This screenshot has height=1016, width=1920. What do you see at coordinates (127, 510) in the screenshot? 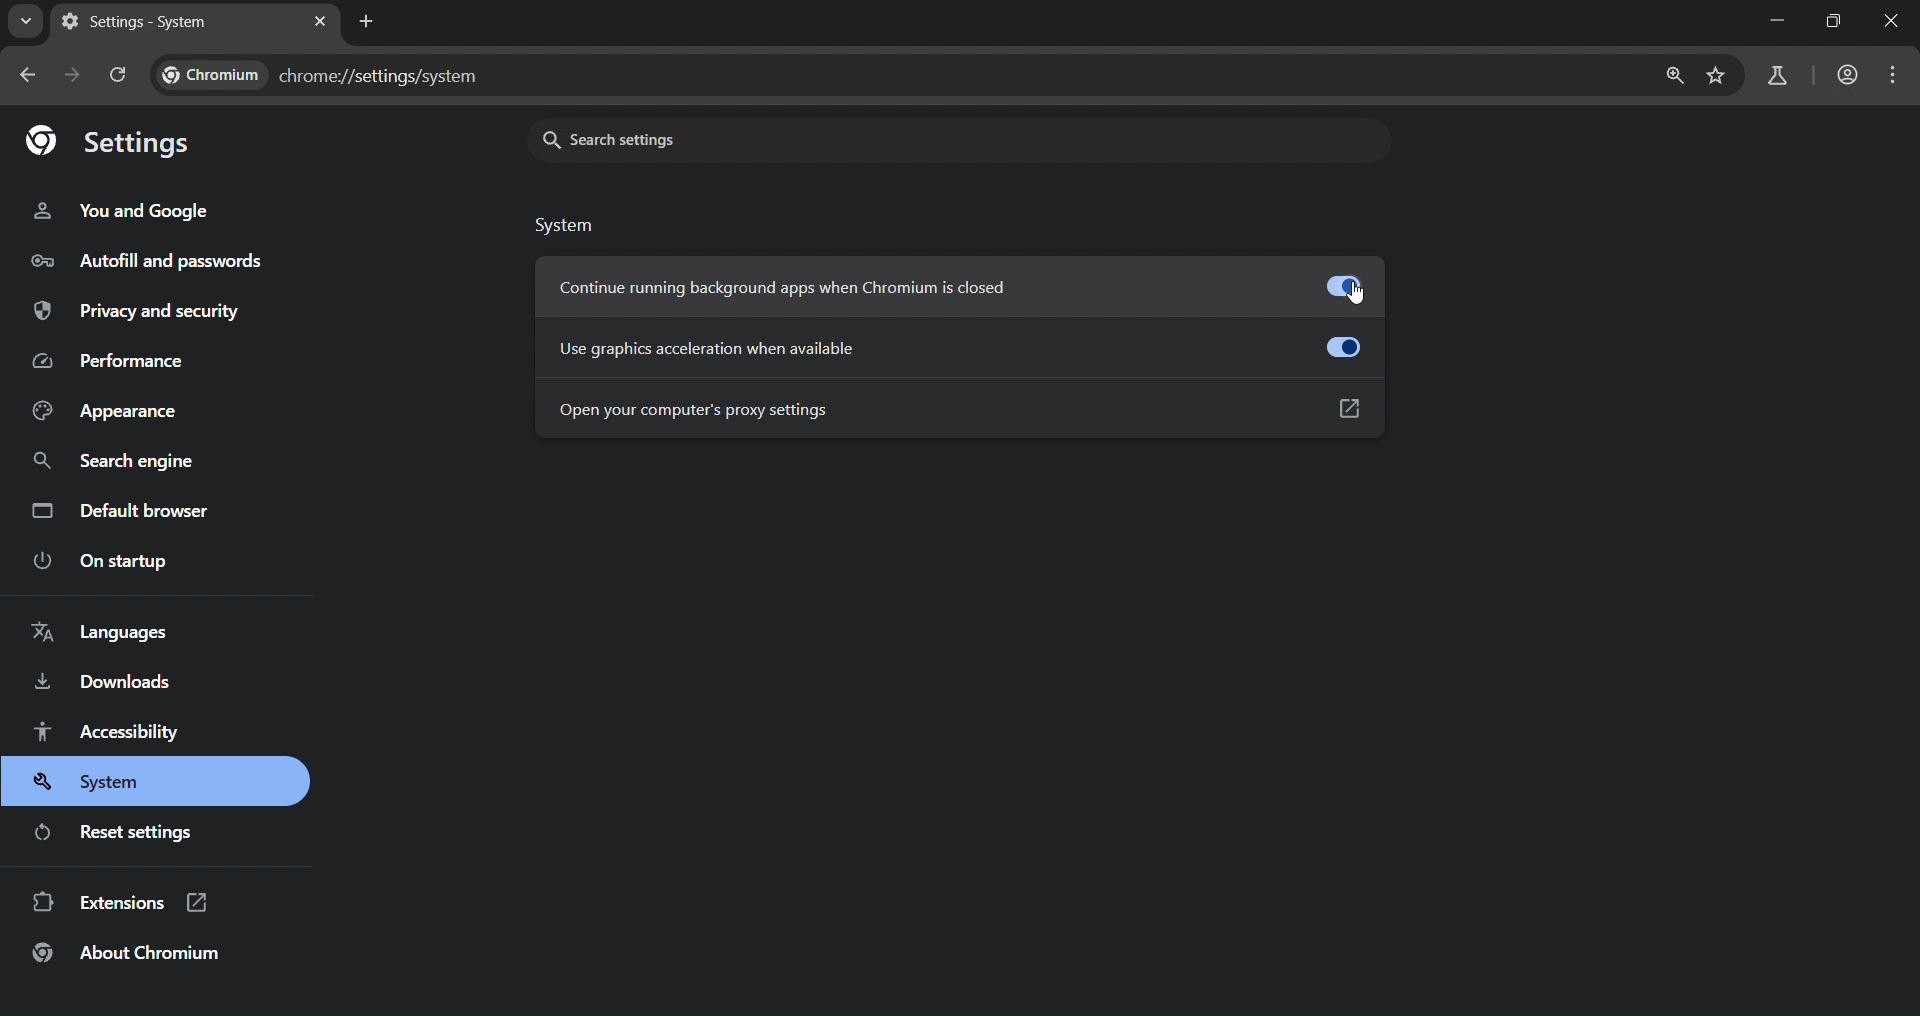
I see `default browser` at bounding box center [127, 510].